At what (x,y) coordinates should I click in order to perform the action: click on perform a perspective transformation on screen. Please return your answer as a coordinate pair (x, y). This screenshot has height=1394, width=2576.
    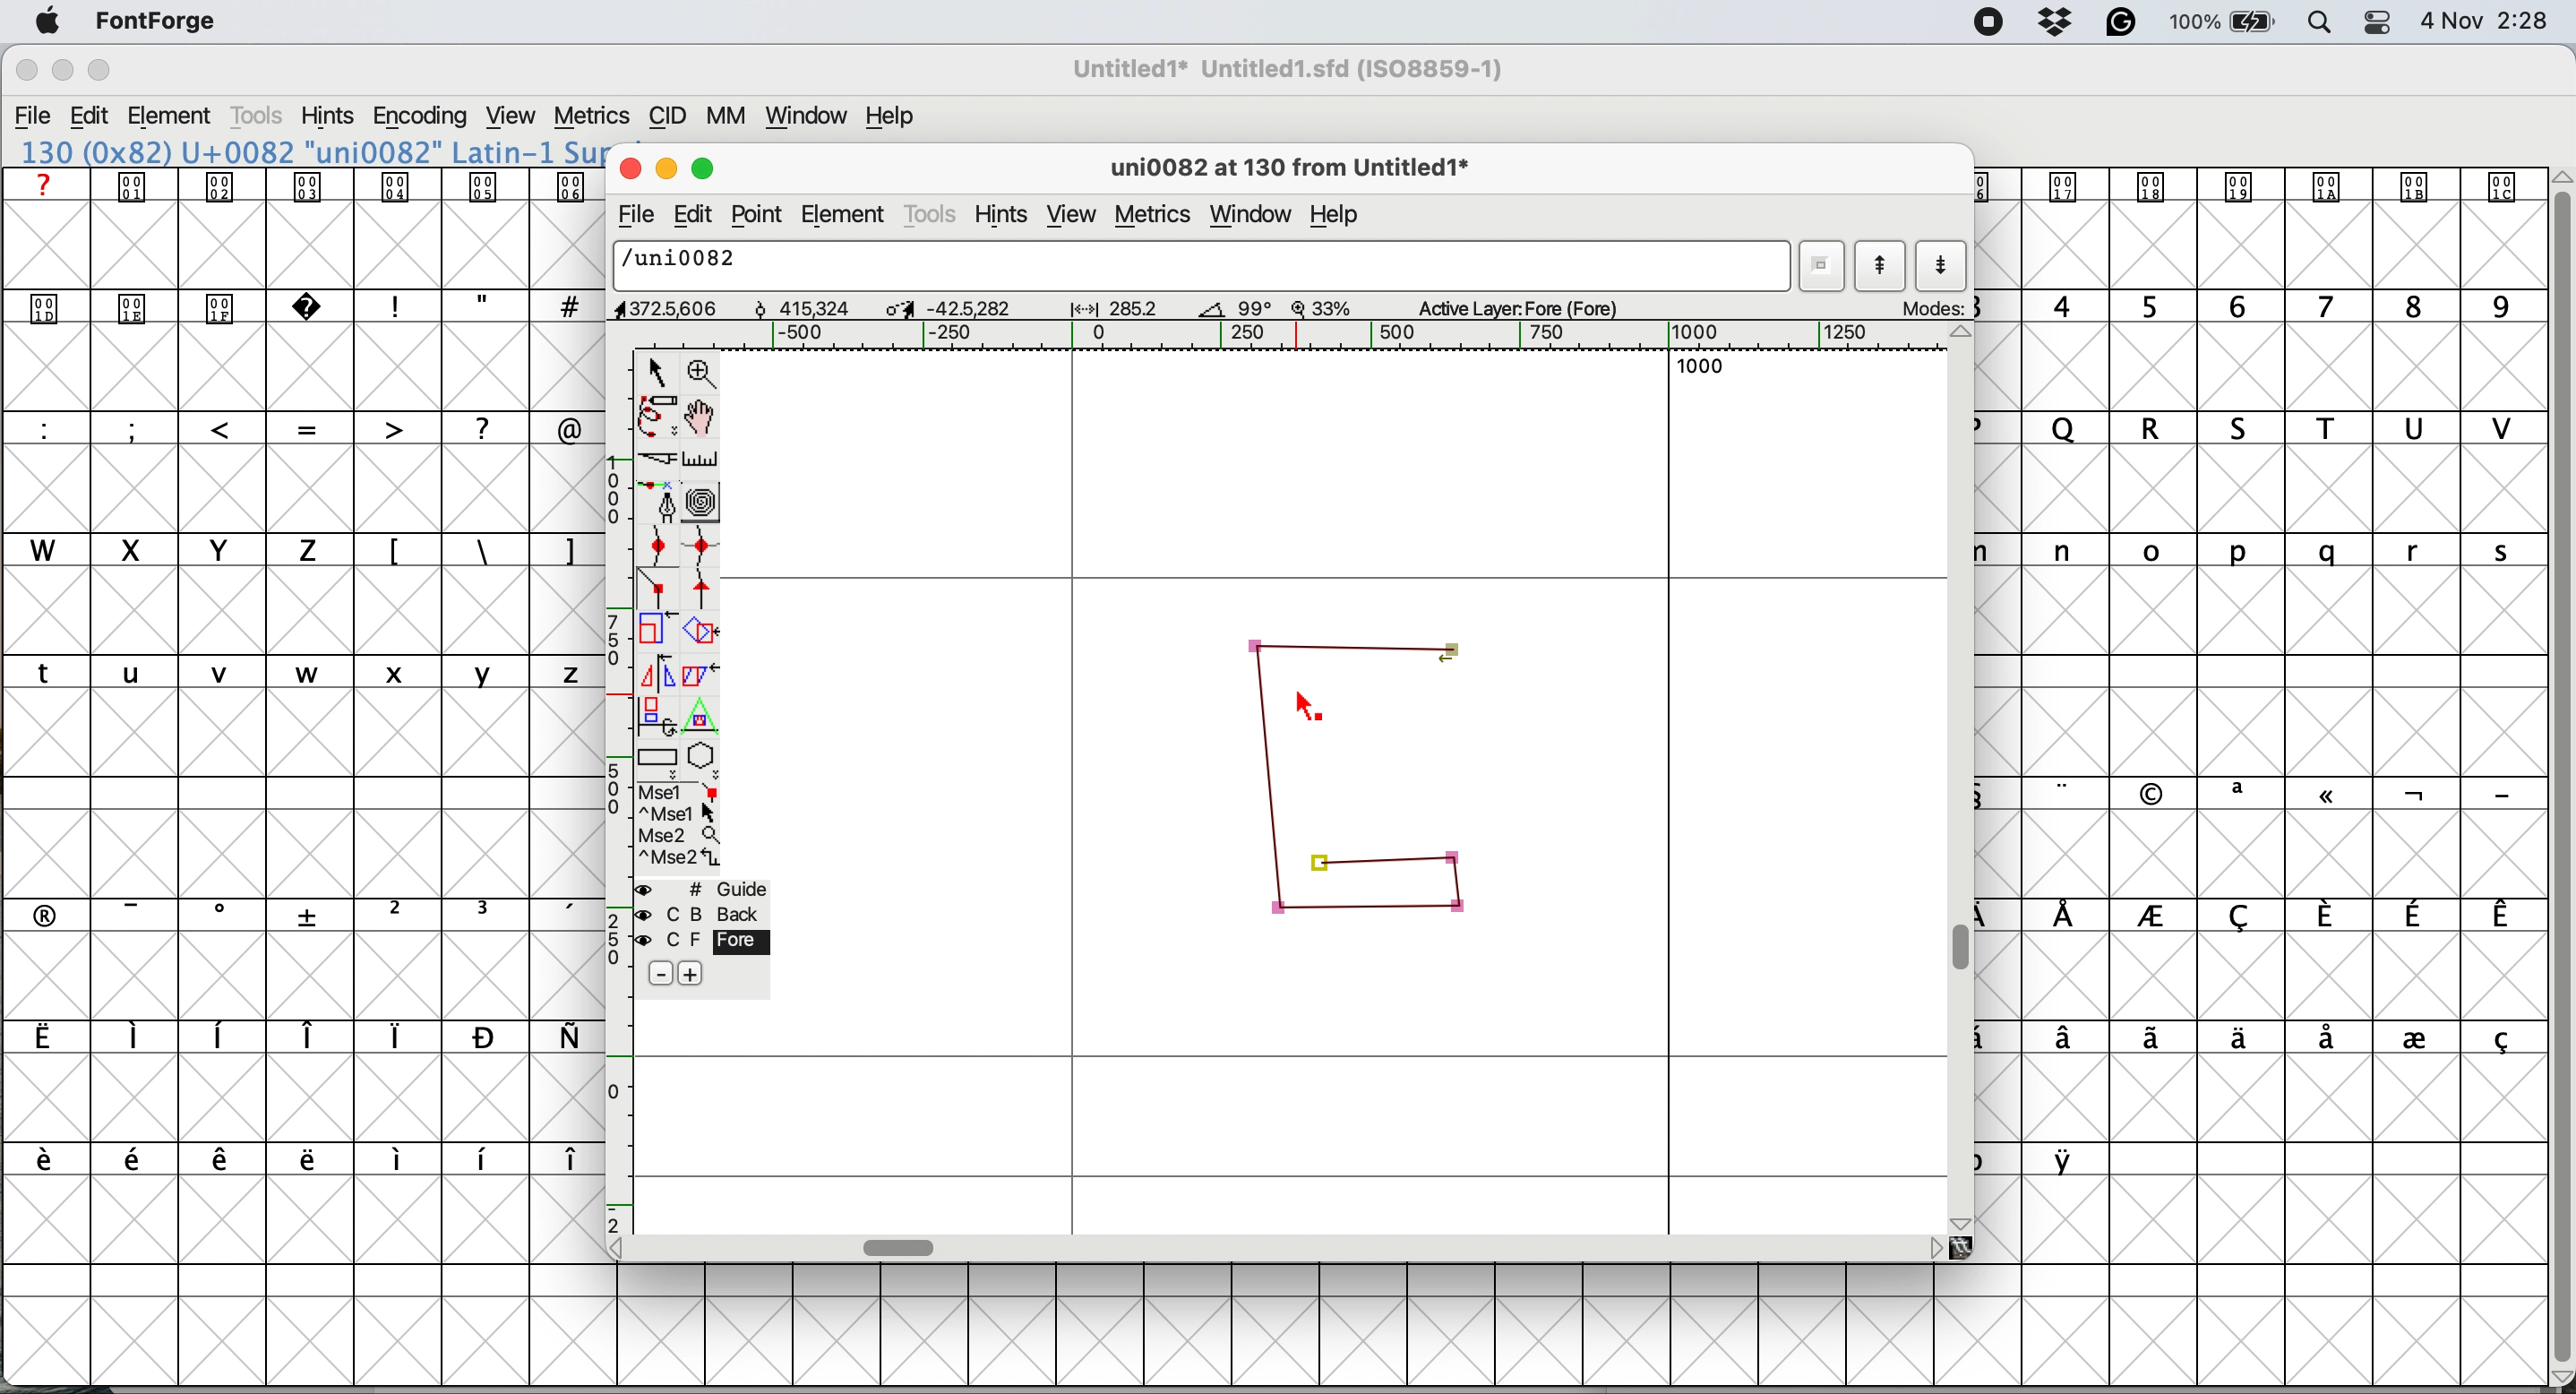
    Looking at the image, I should click on (704, 716).